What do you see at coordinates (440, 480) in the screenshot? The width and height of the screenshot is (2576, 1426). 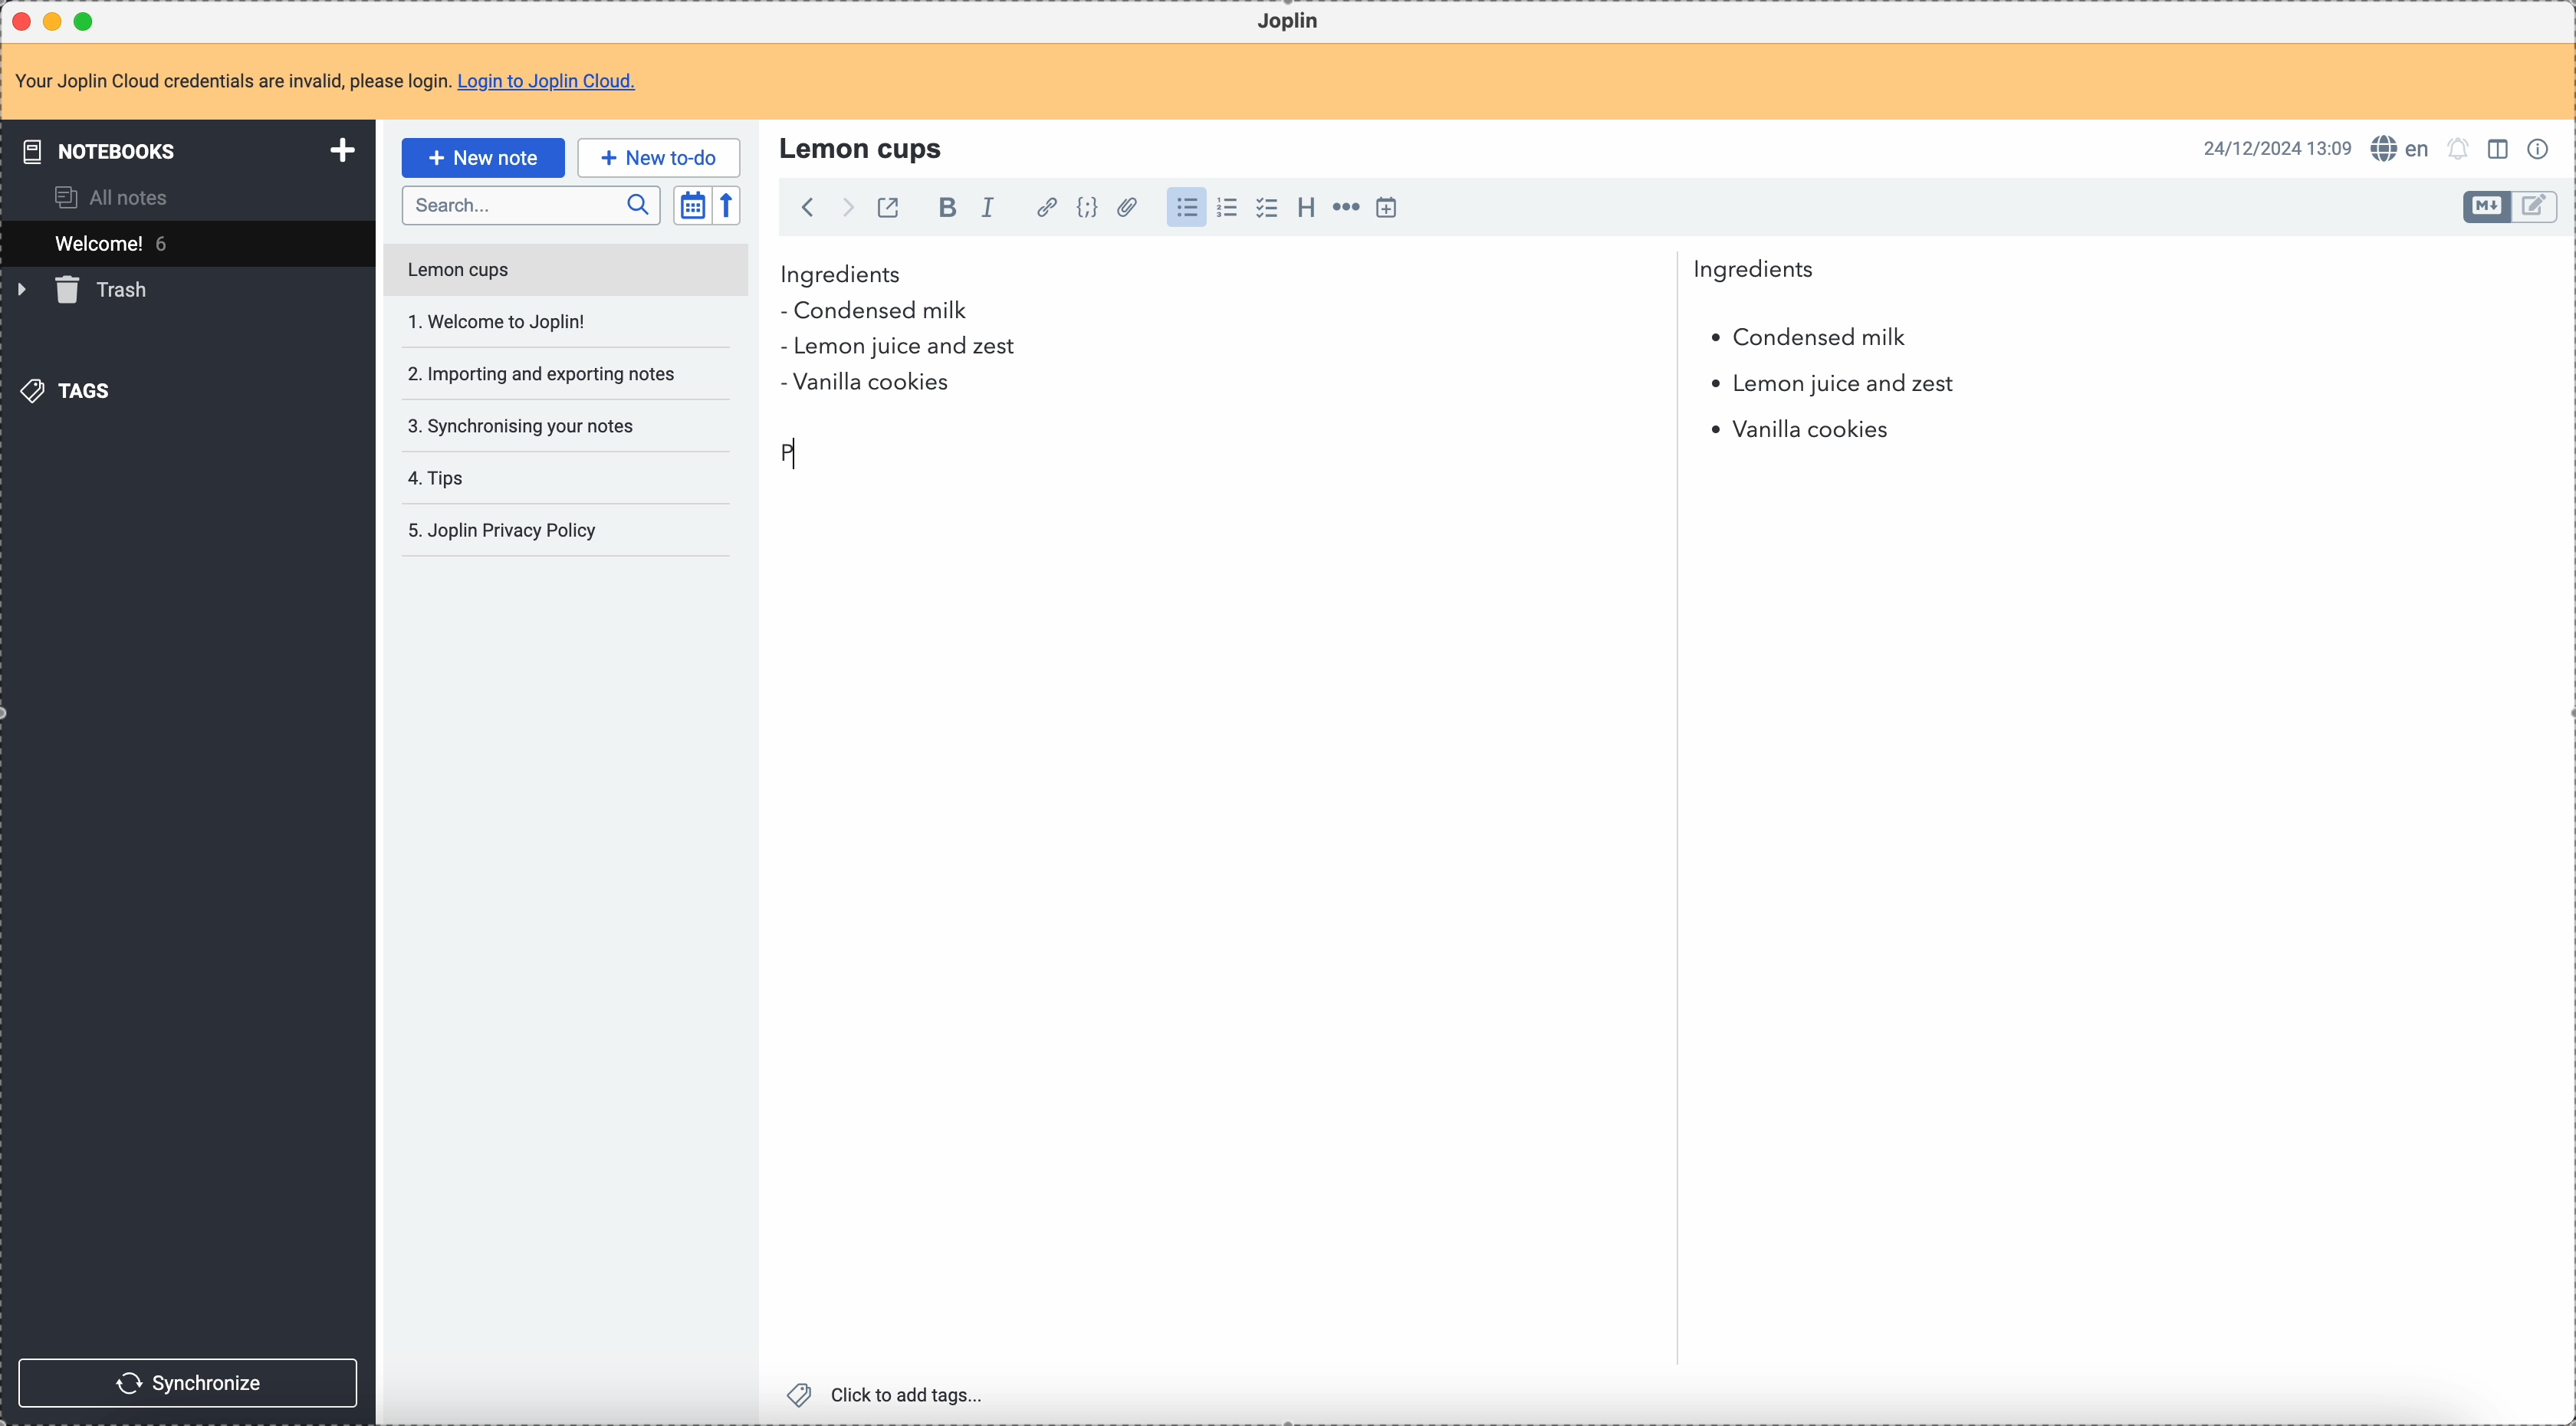 I see `tips` at bounding box center [440, 480].